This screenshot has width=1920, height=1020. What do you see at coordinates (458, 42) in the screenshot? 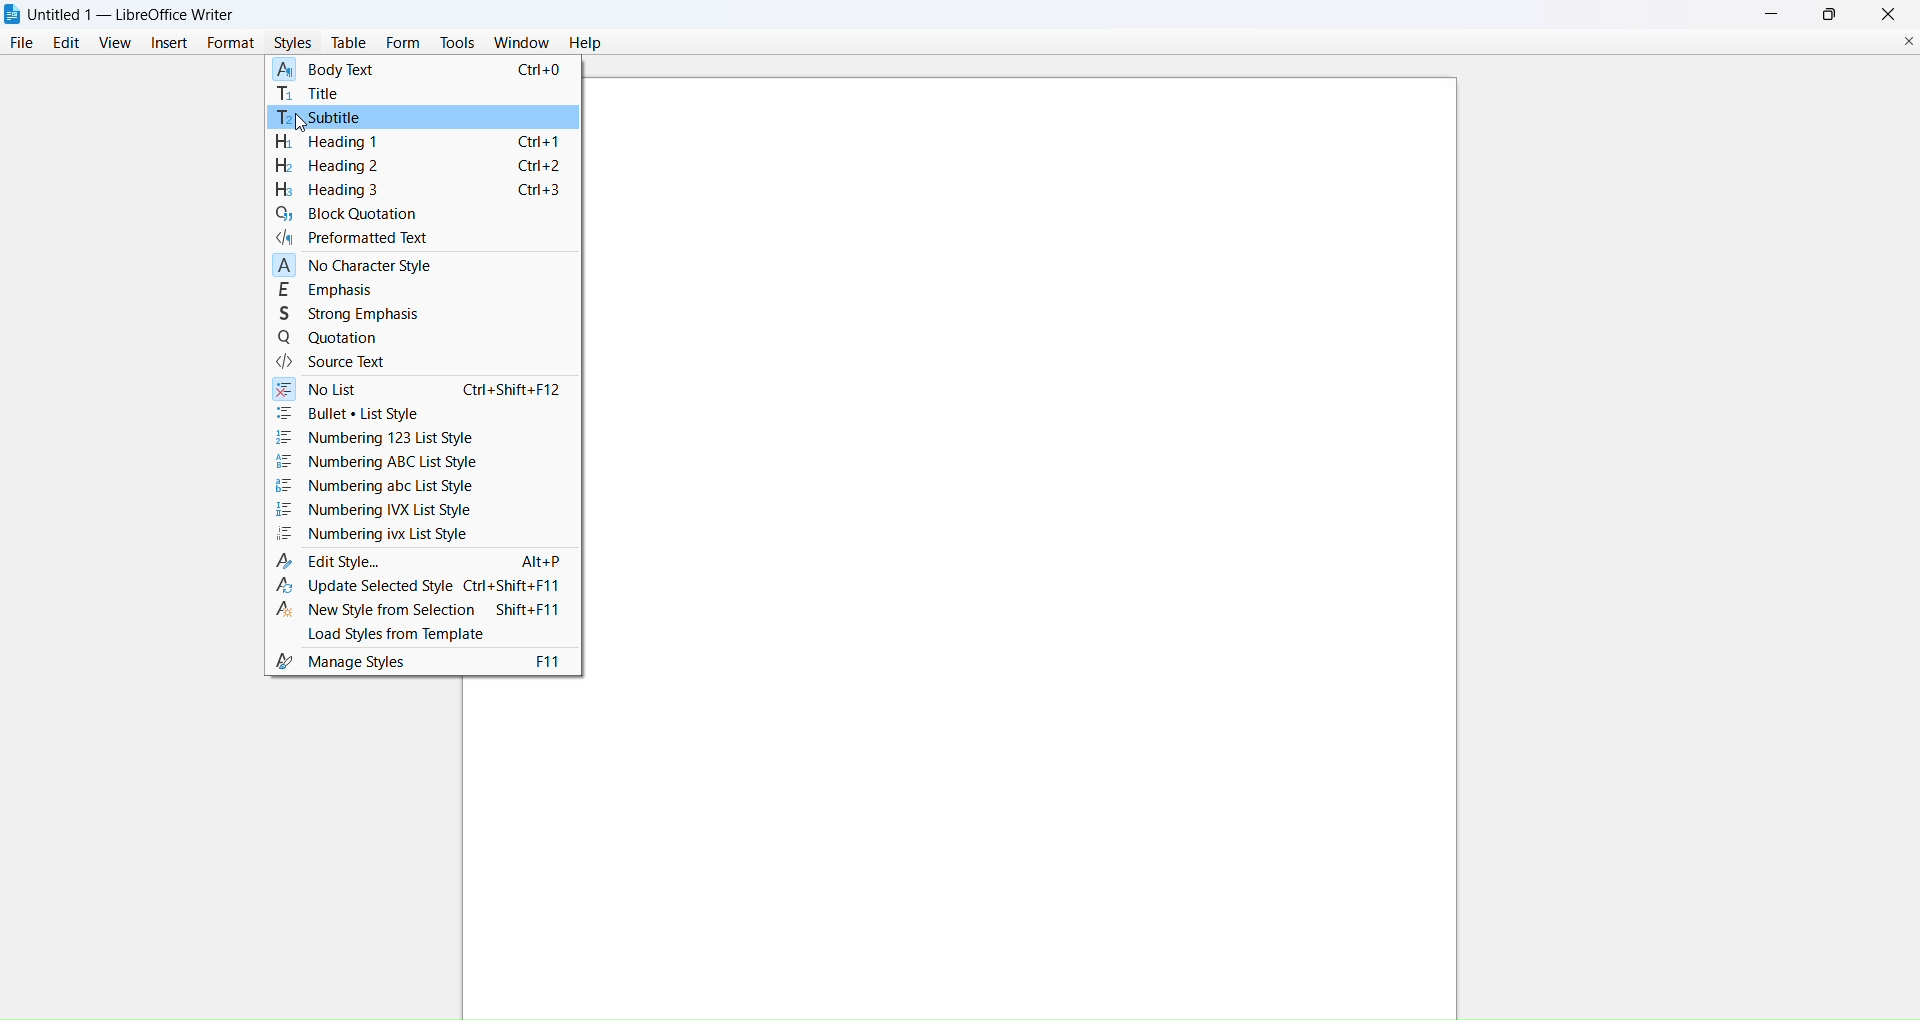
I see `tools` at bounding box center [458, 42].